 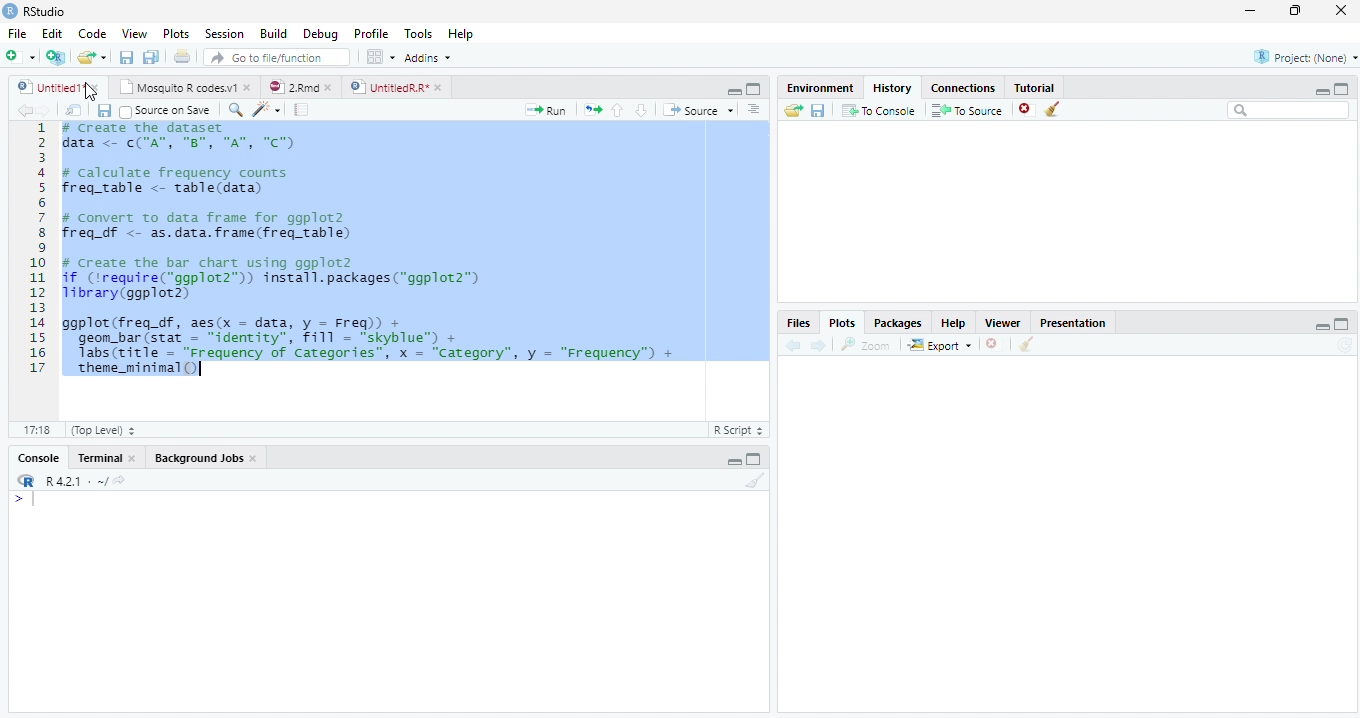 I want to click on Clear Console, so click(x=753, y=482).